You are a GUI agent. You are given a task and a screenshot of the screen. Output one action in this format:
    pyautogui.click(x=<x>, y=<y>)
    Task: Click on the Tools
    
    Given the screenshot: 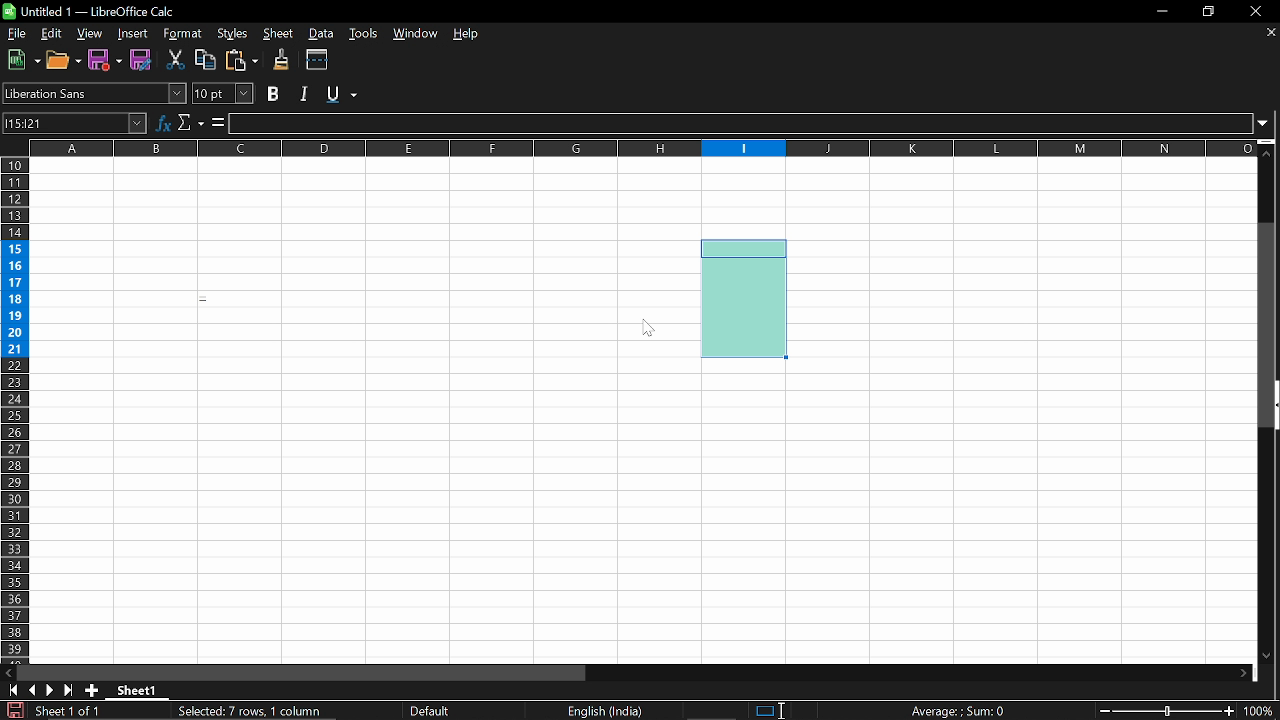 What is the action you would take?
    pyautogui.click(x=366, y=35)
    